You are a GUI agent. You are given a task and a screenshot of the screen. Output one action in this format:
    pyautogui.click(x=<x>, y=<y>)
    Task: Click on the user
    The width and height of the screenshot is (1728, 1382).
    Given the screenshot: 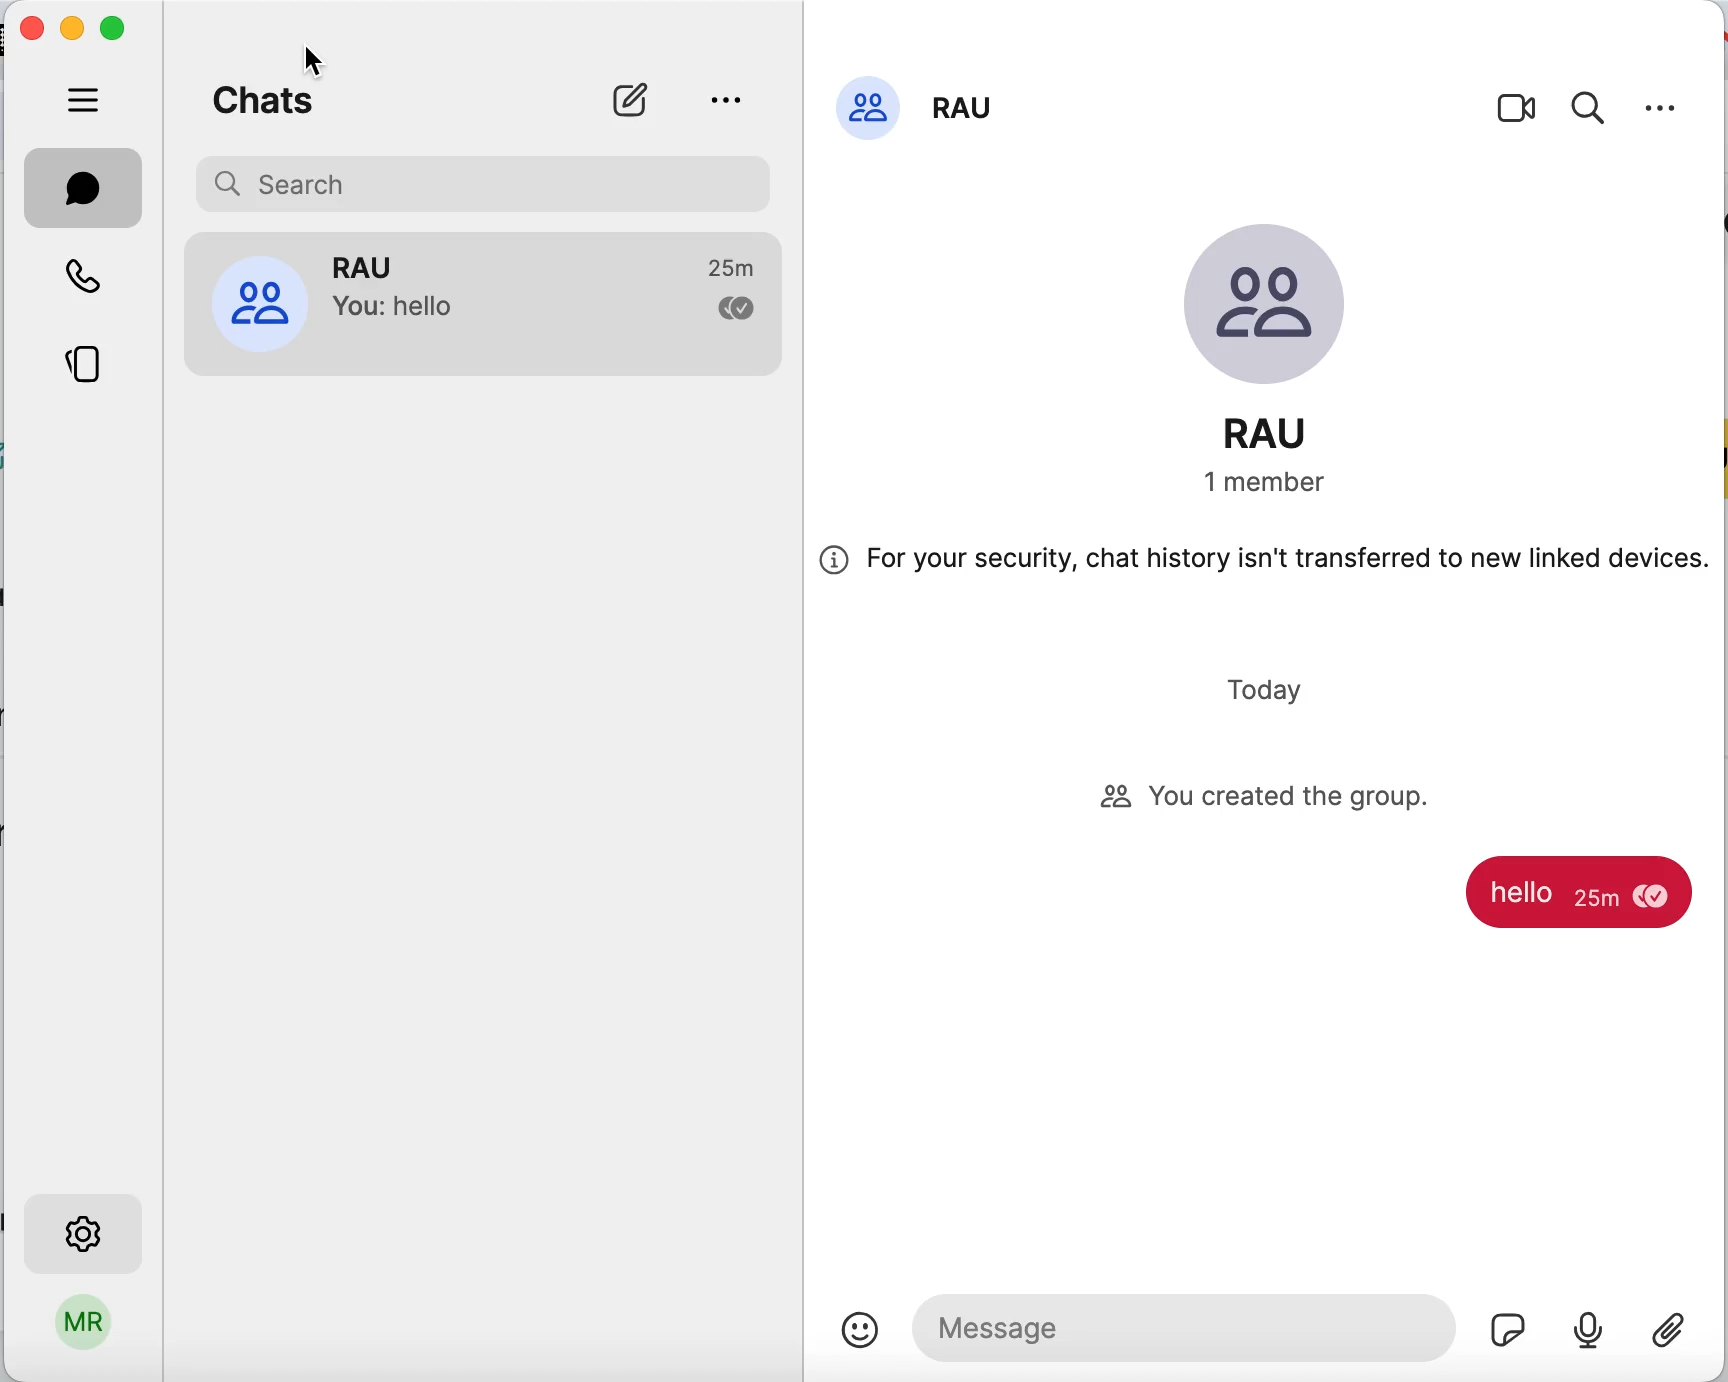 What is the action you would take?
    pyautogui.click(x=81, y=1330)
    